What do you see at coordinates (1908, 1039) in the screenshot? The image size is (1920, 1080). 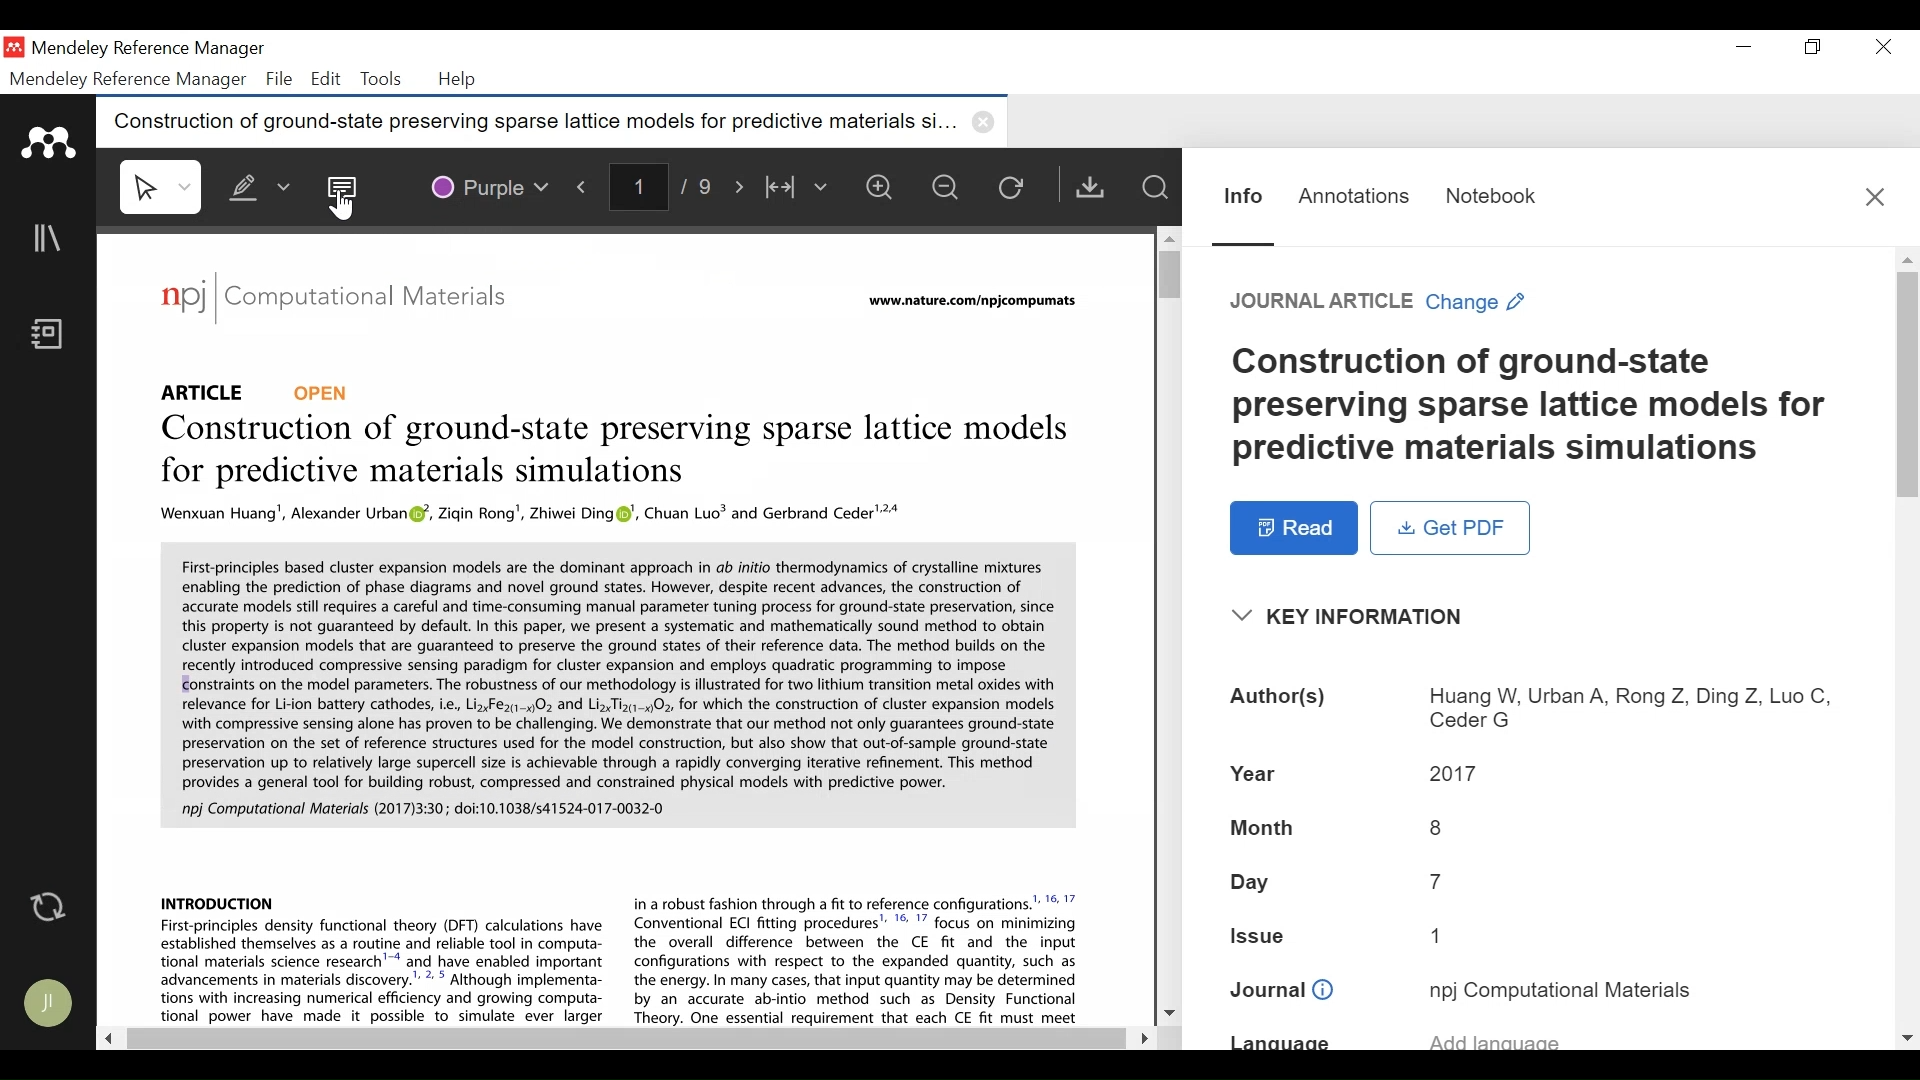 I see `Scroll down` at bounding box center [1908, 1039].